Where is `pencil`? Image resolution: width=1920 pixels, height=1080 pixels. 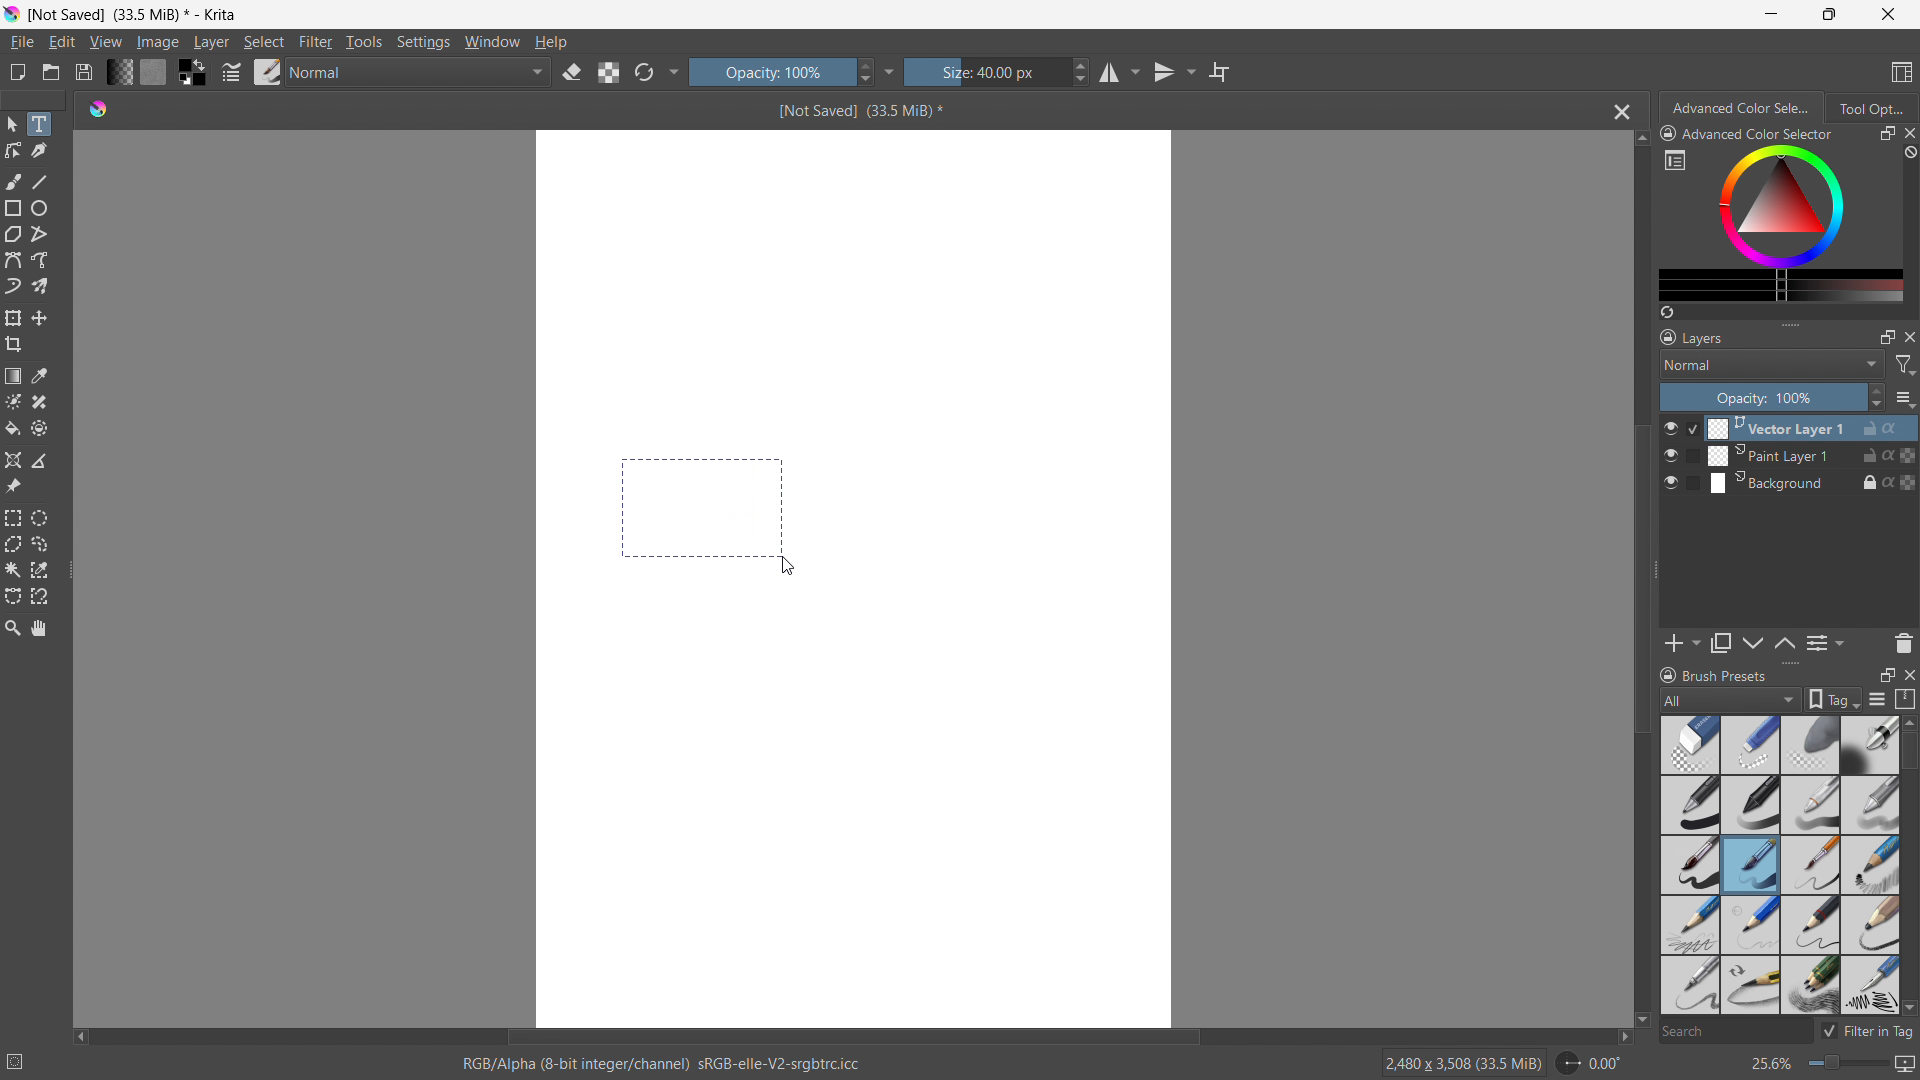
pencil is located at coordinates (1689, 924).